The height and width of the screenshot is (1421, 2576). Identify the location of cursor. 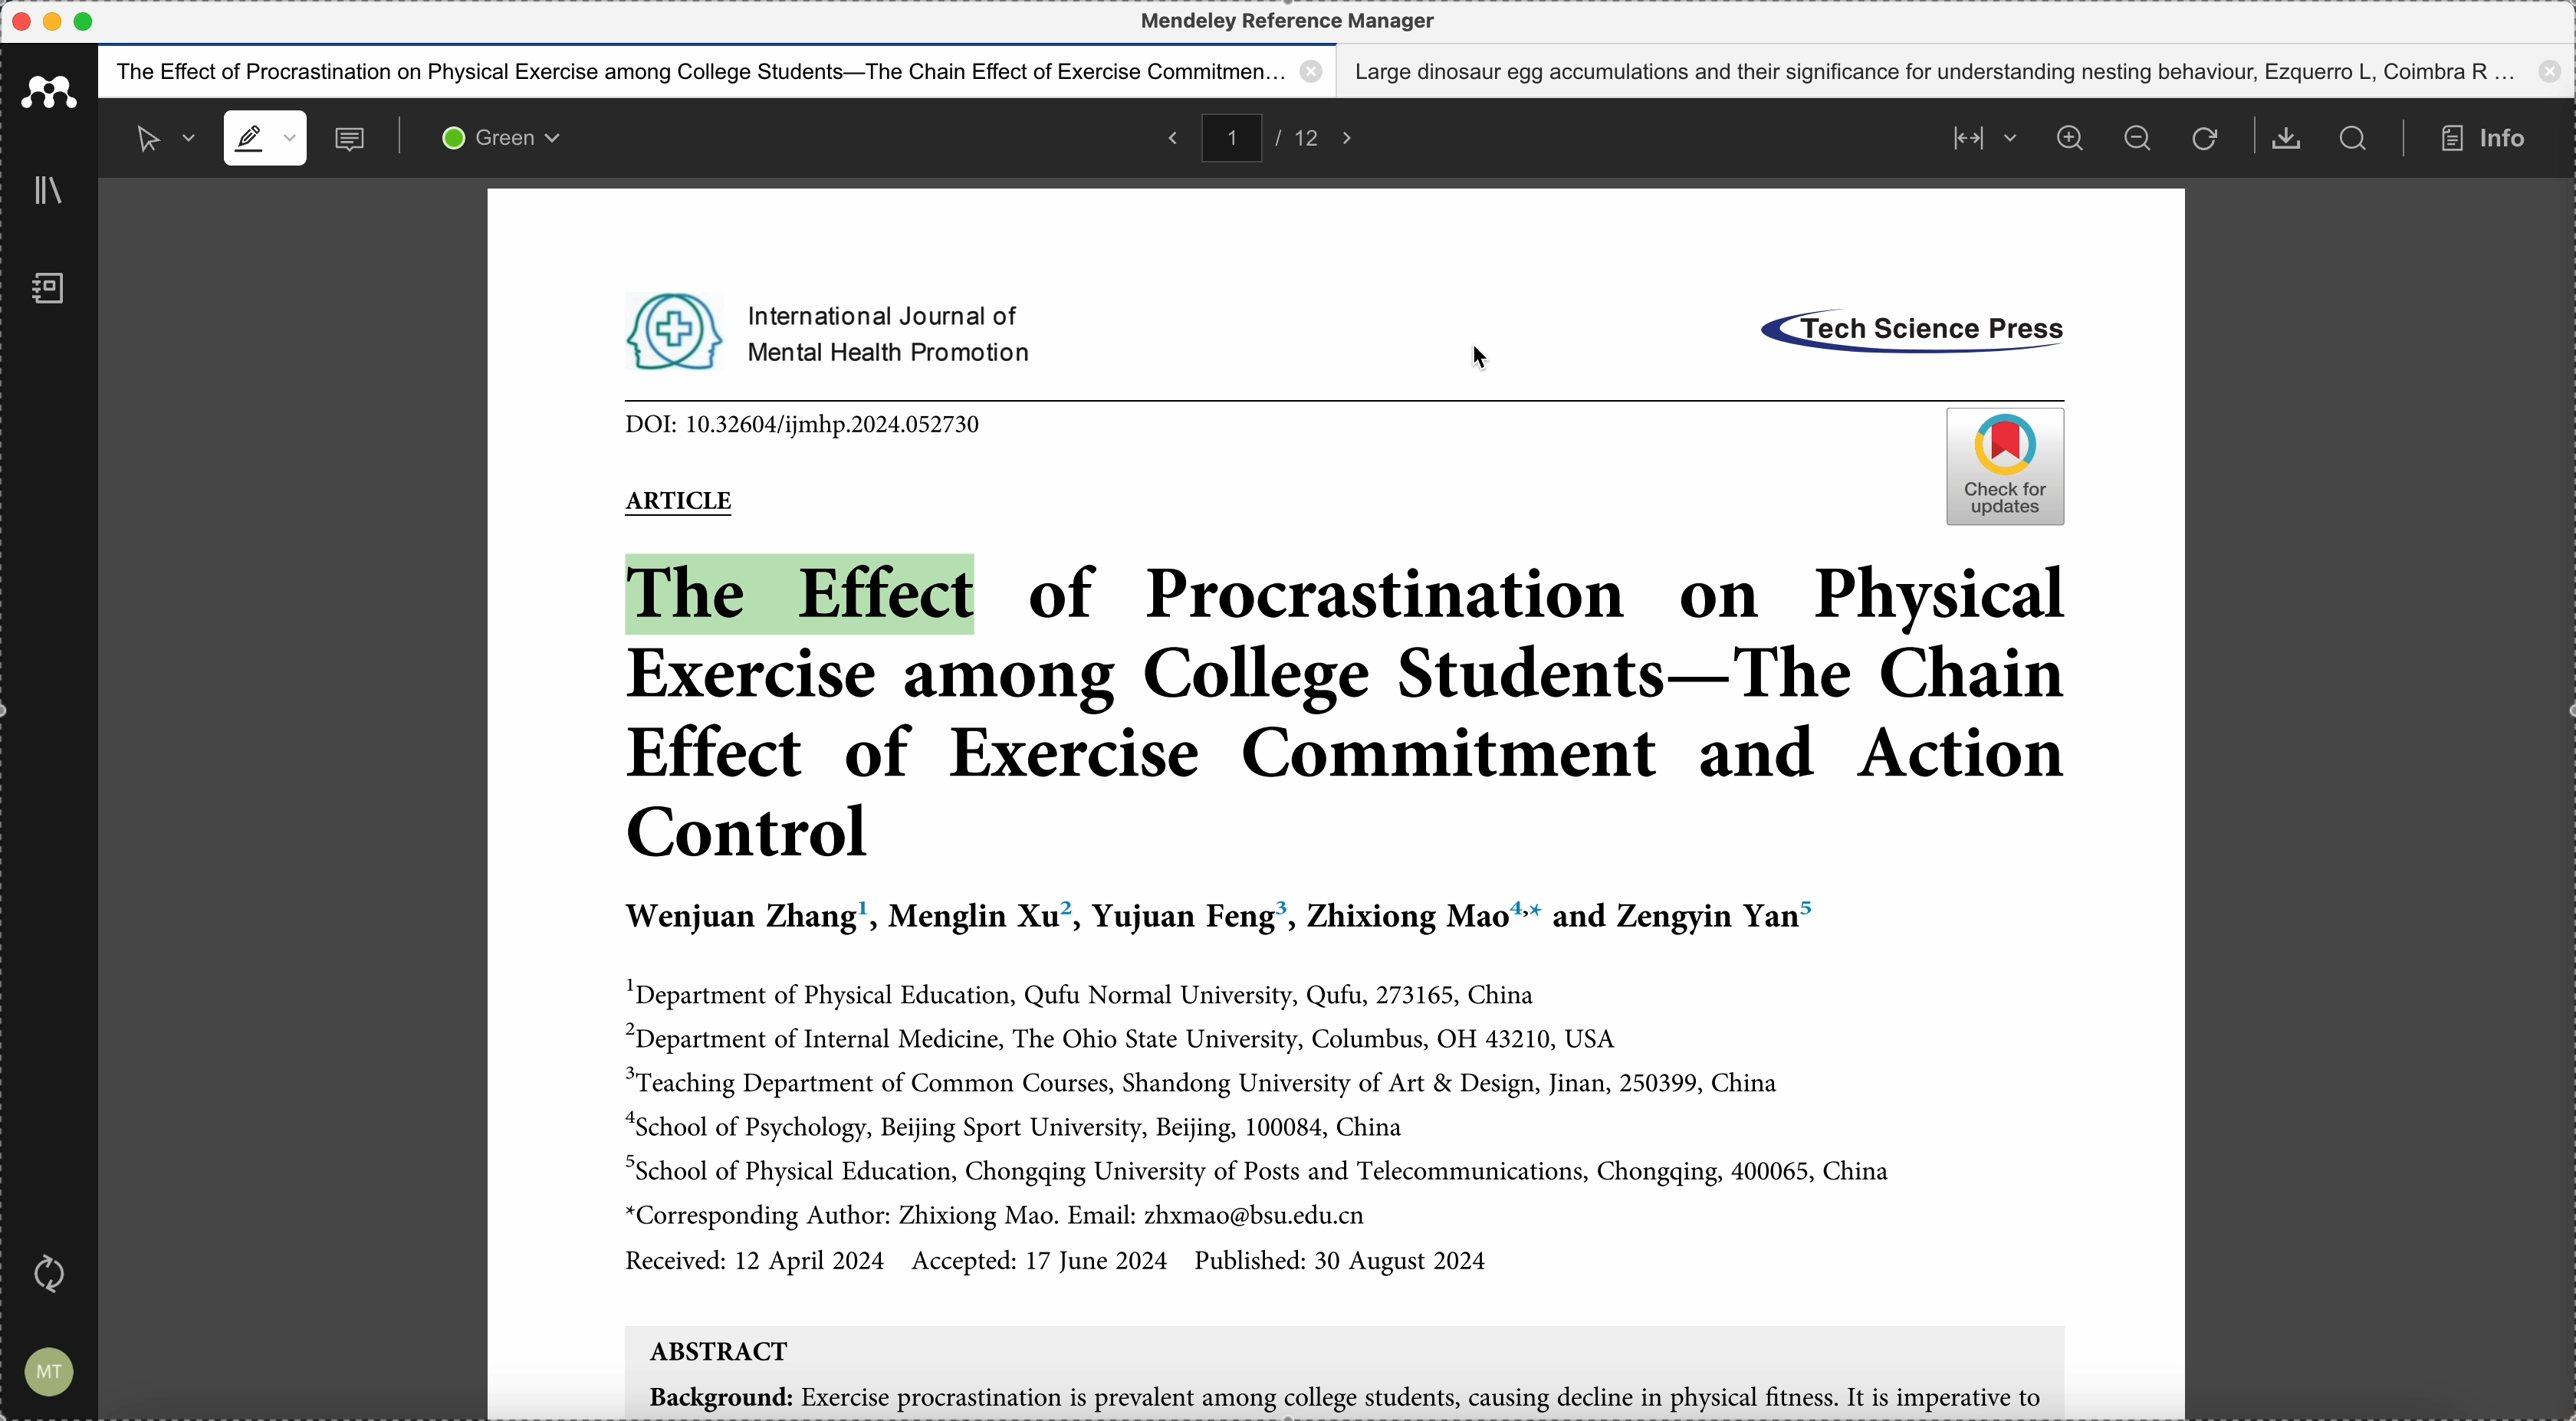
(1481, 357).